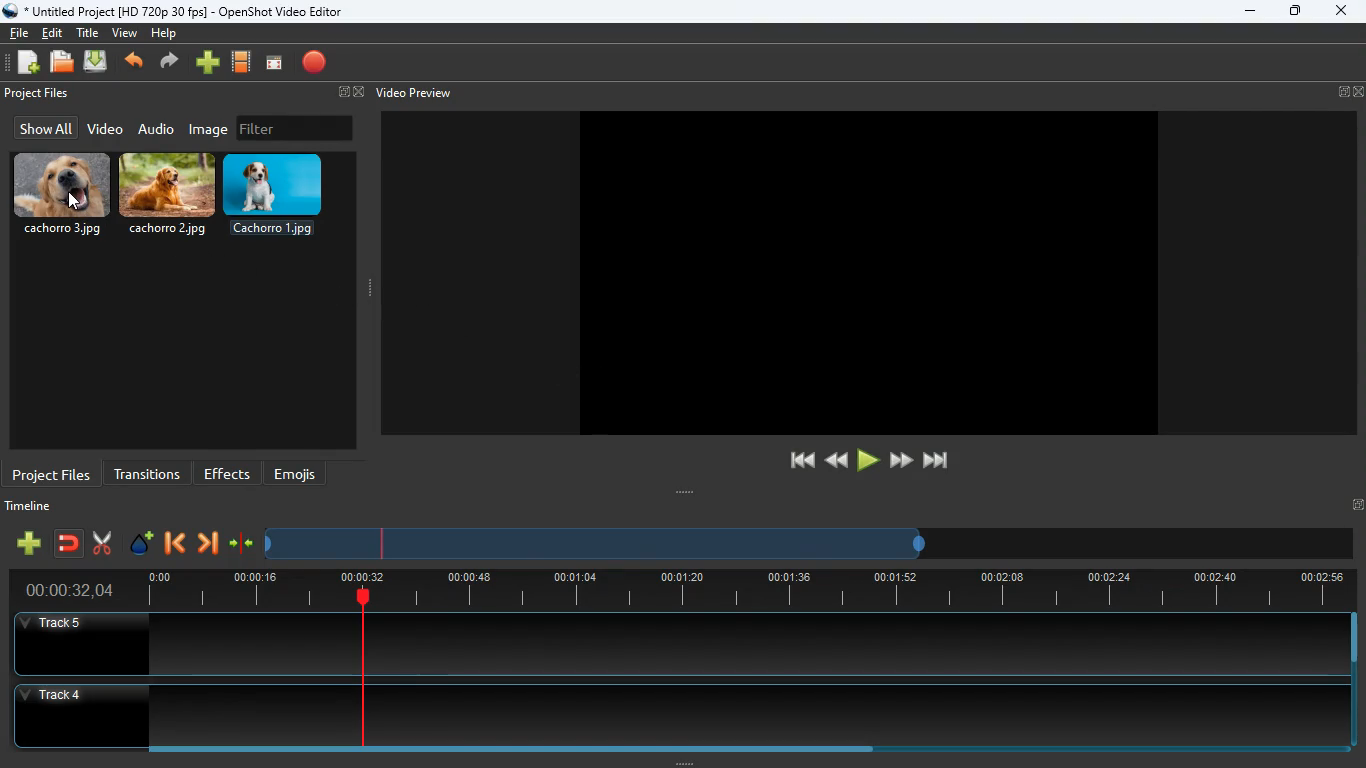  What do you see at coordinates (793, 461) in the screenshot?
I see `beggining` at bounding box center [793, 461].